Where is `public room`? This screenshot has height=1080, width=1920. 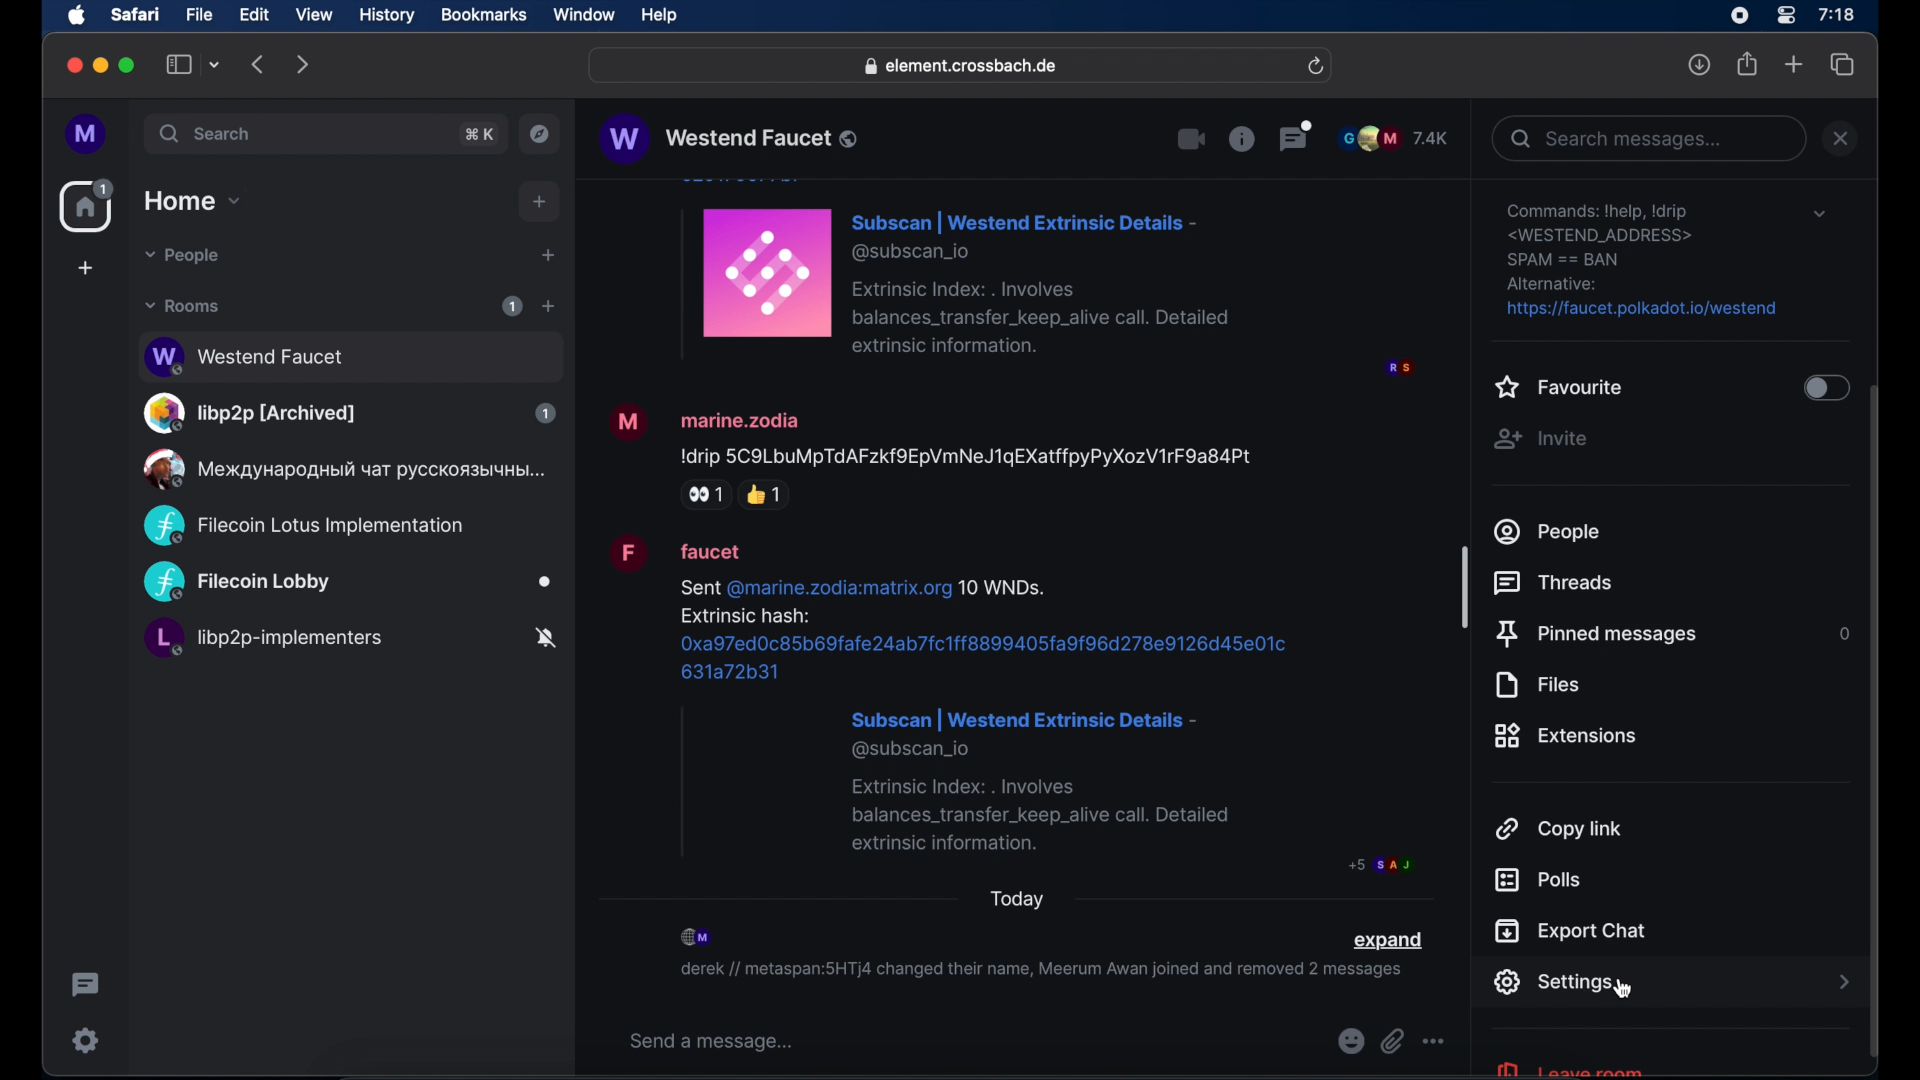 public room is located at coordinates (349, 641).